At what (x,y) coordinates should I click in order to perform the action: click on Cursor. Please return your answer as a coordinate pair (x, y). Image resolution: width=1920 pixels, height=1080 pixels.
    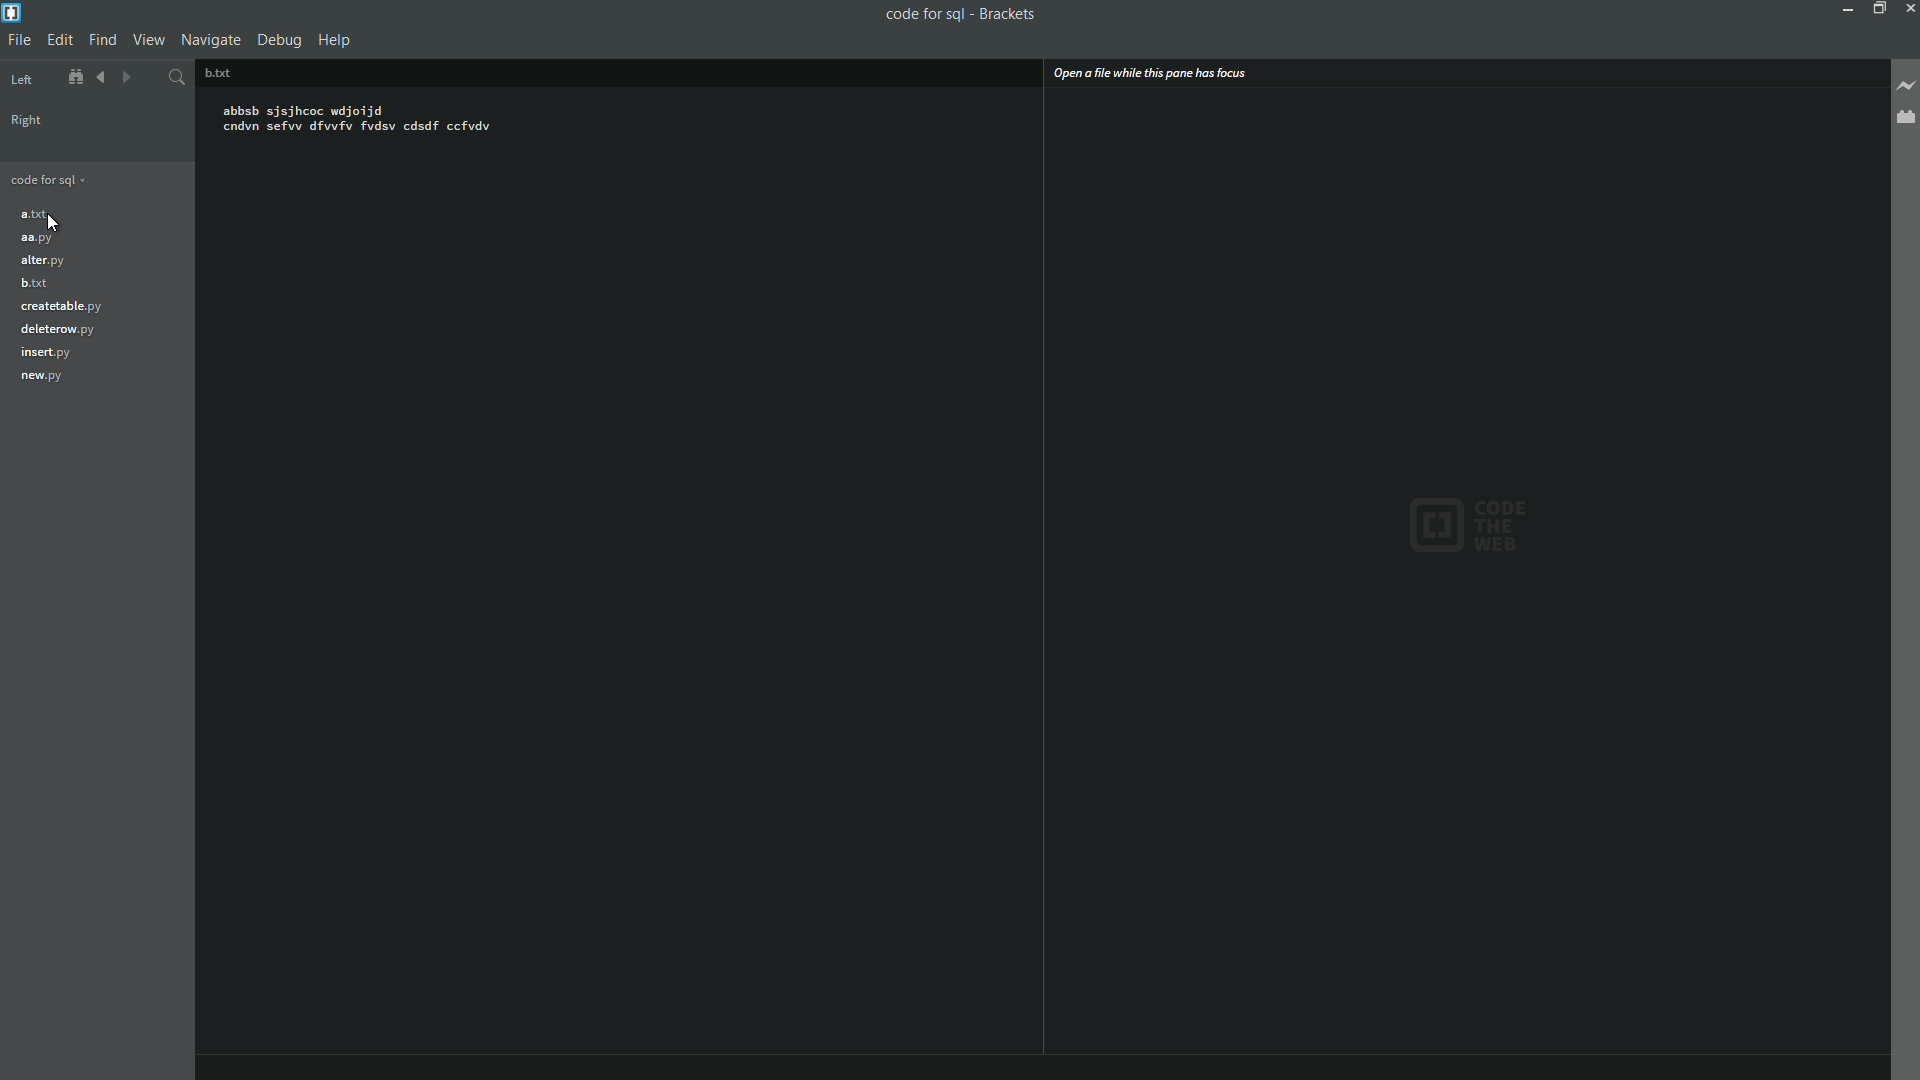
    Looking at the image, I should click on (58, 226).